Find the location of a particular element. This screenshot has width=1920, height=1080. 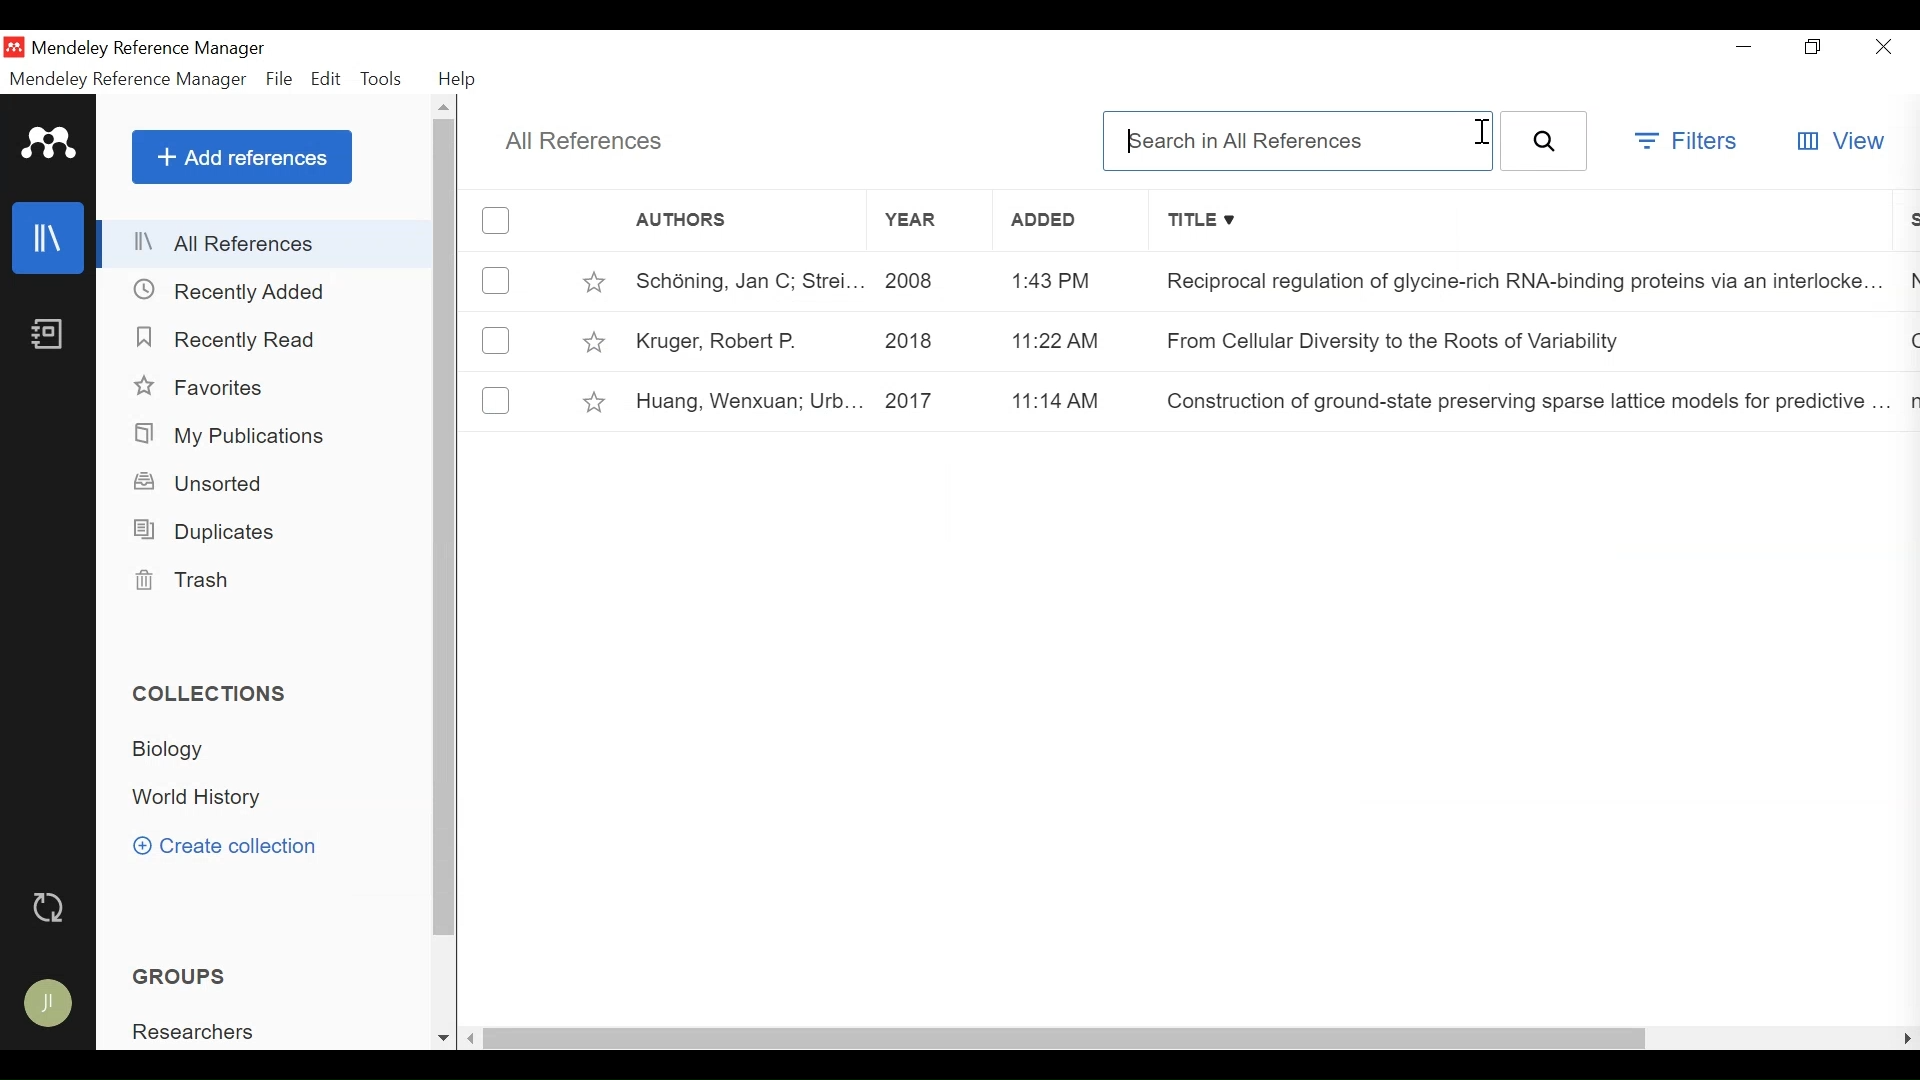

Library is located at coordinates (47, 238).